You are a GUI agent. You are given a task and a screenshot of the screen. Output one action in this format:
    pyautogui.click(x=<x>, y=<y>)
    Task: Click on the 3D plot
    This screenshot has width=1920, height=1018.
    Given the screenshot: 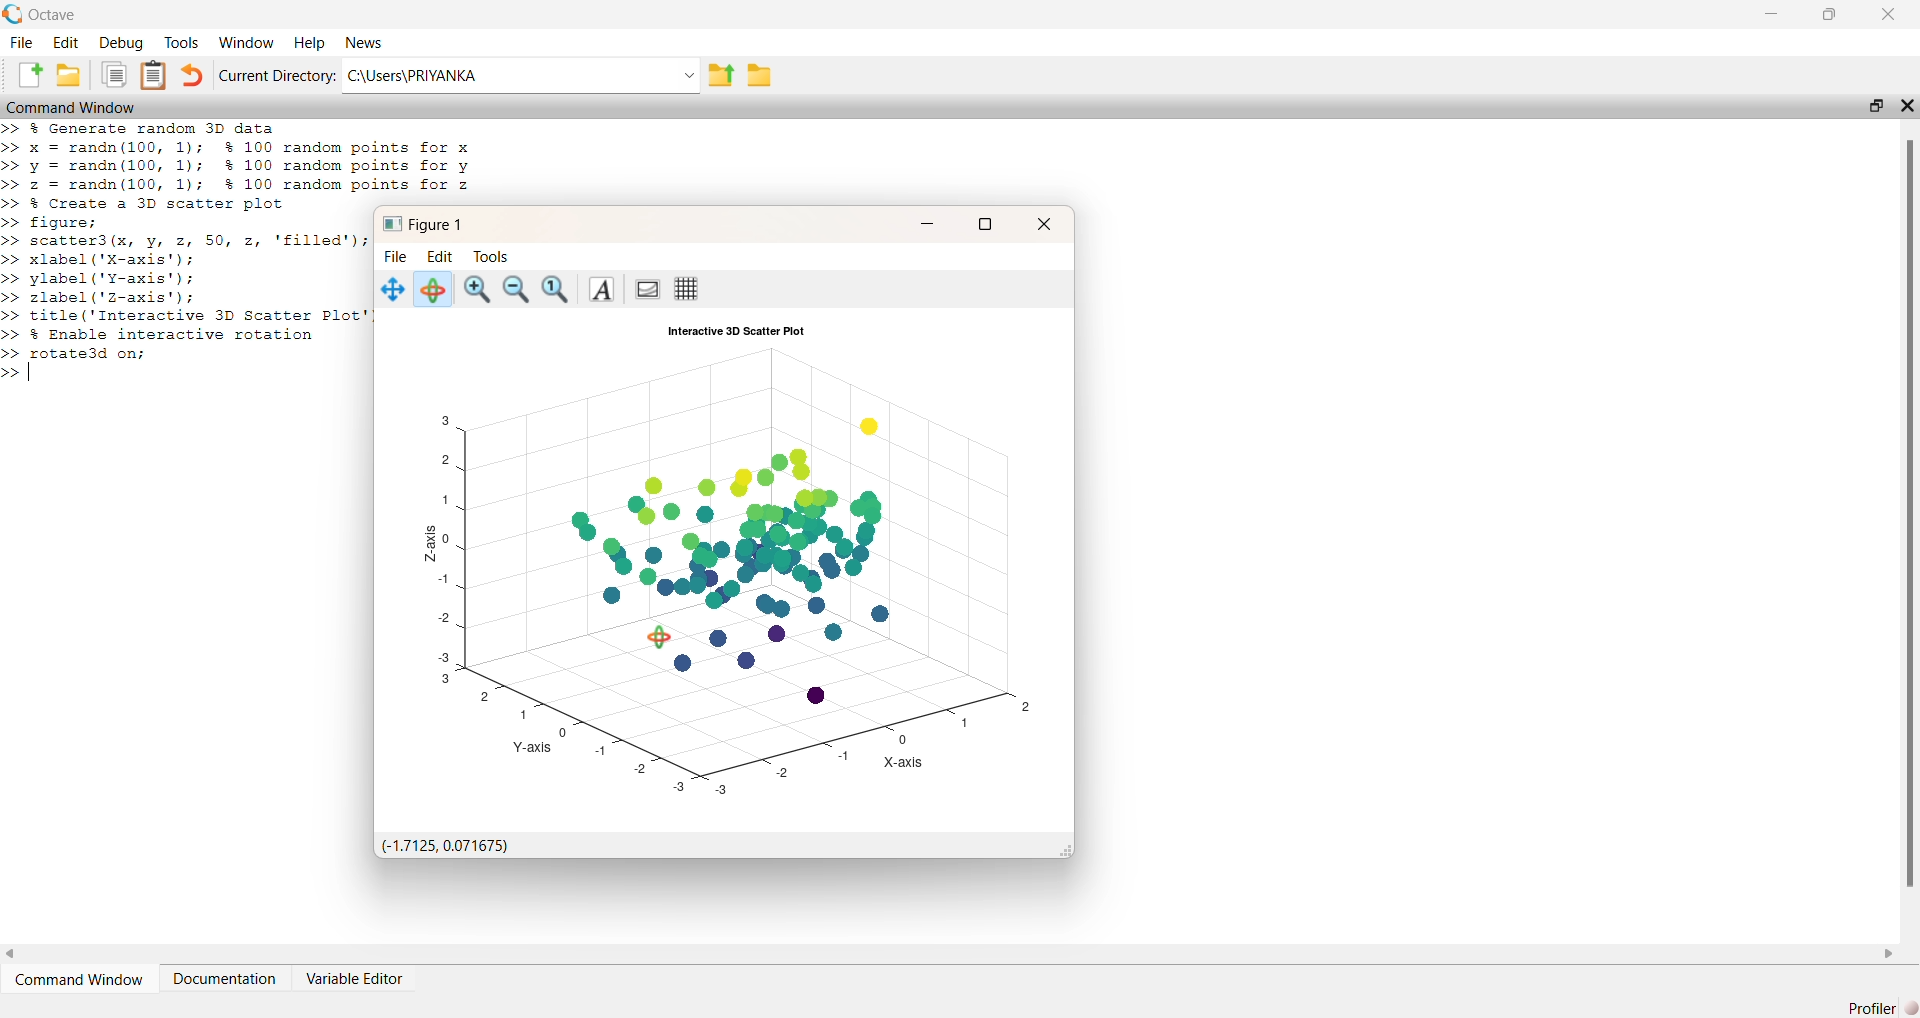 What is the action you would take?
    pyautogui.click(x=734, y=571)
    